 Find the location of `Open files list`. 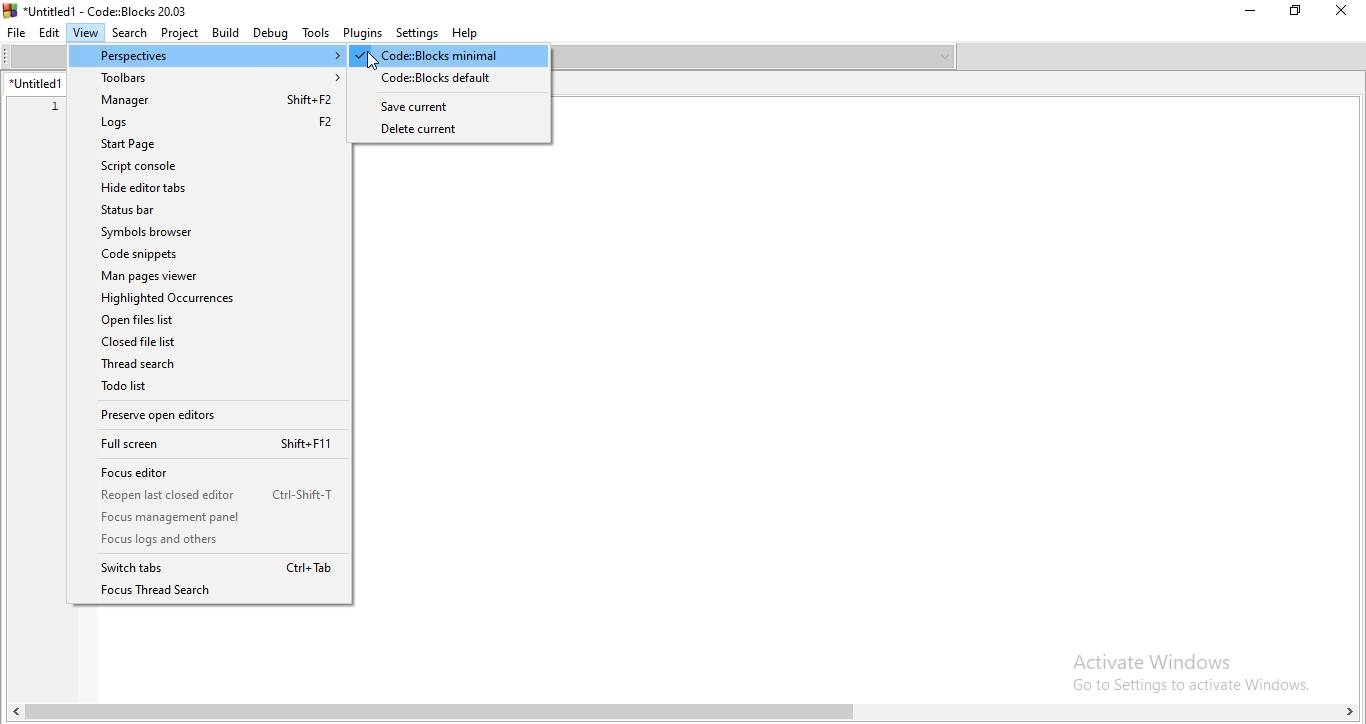

Open files list is located at coordinates (208, 319).